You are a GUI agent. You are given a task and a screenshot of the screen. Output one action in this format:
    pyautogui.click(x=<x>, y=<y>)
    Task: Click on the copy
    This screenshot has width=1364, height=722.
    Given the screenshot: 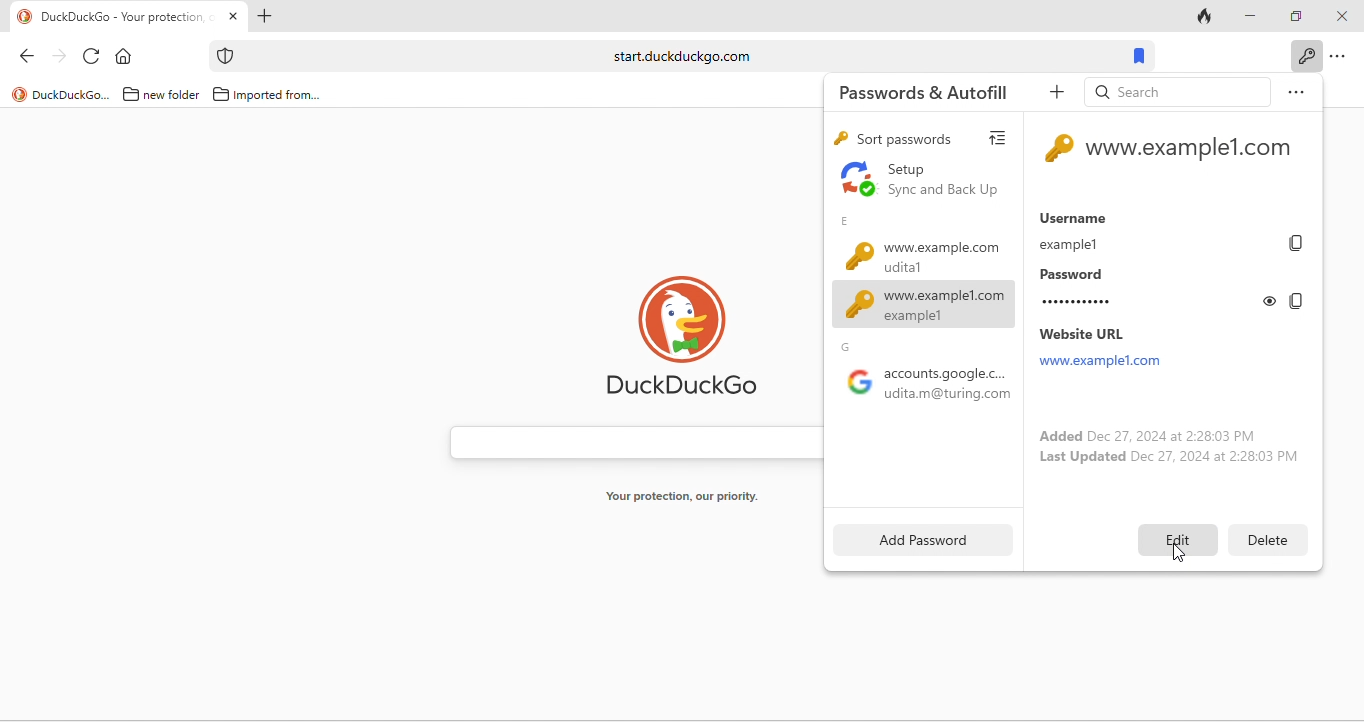 What is the action you would take?
    pyautogui.click(x=1297, y=301)
    